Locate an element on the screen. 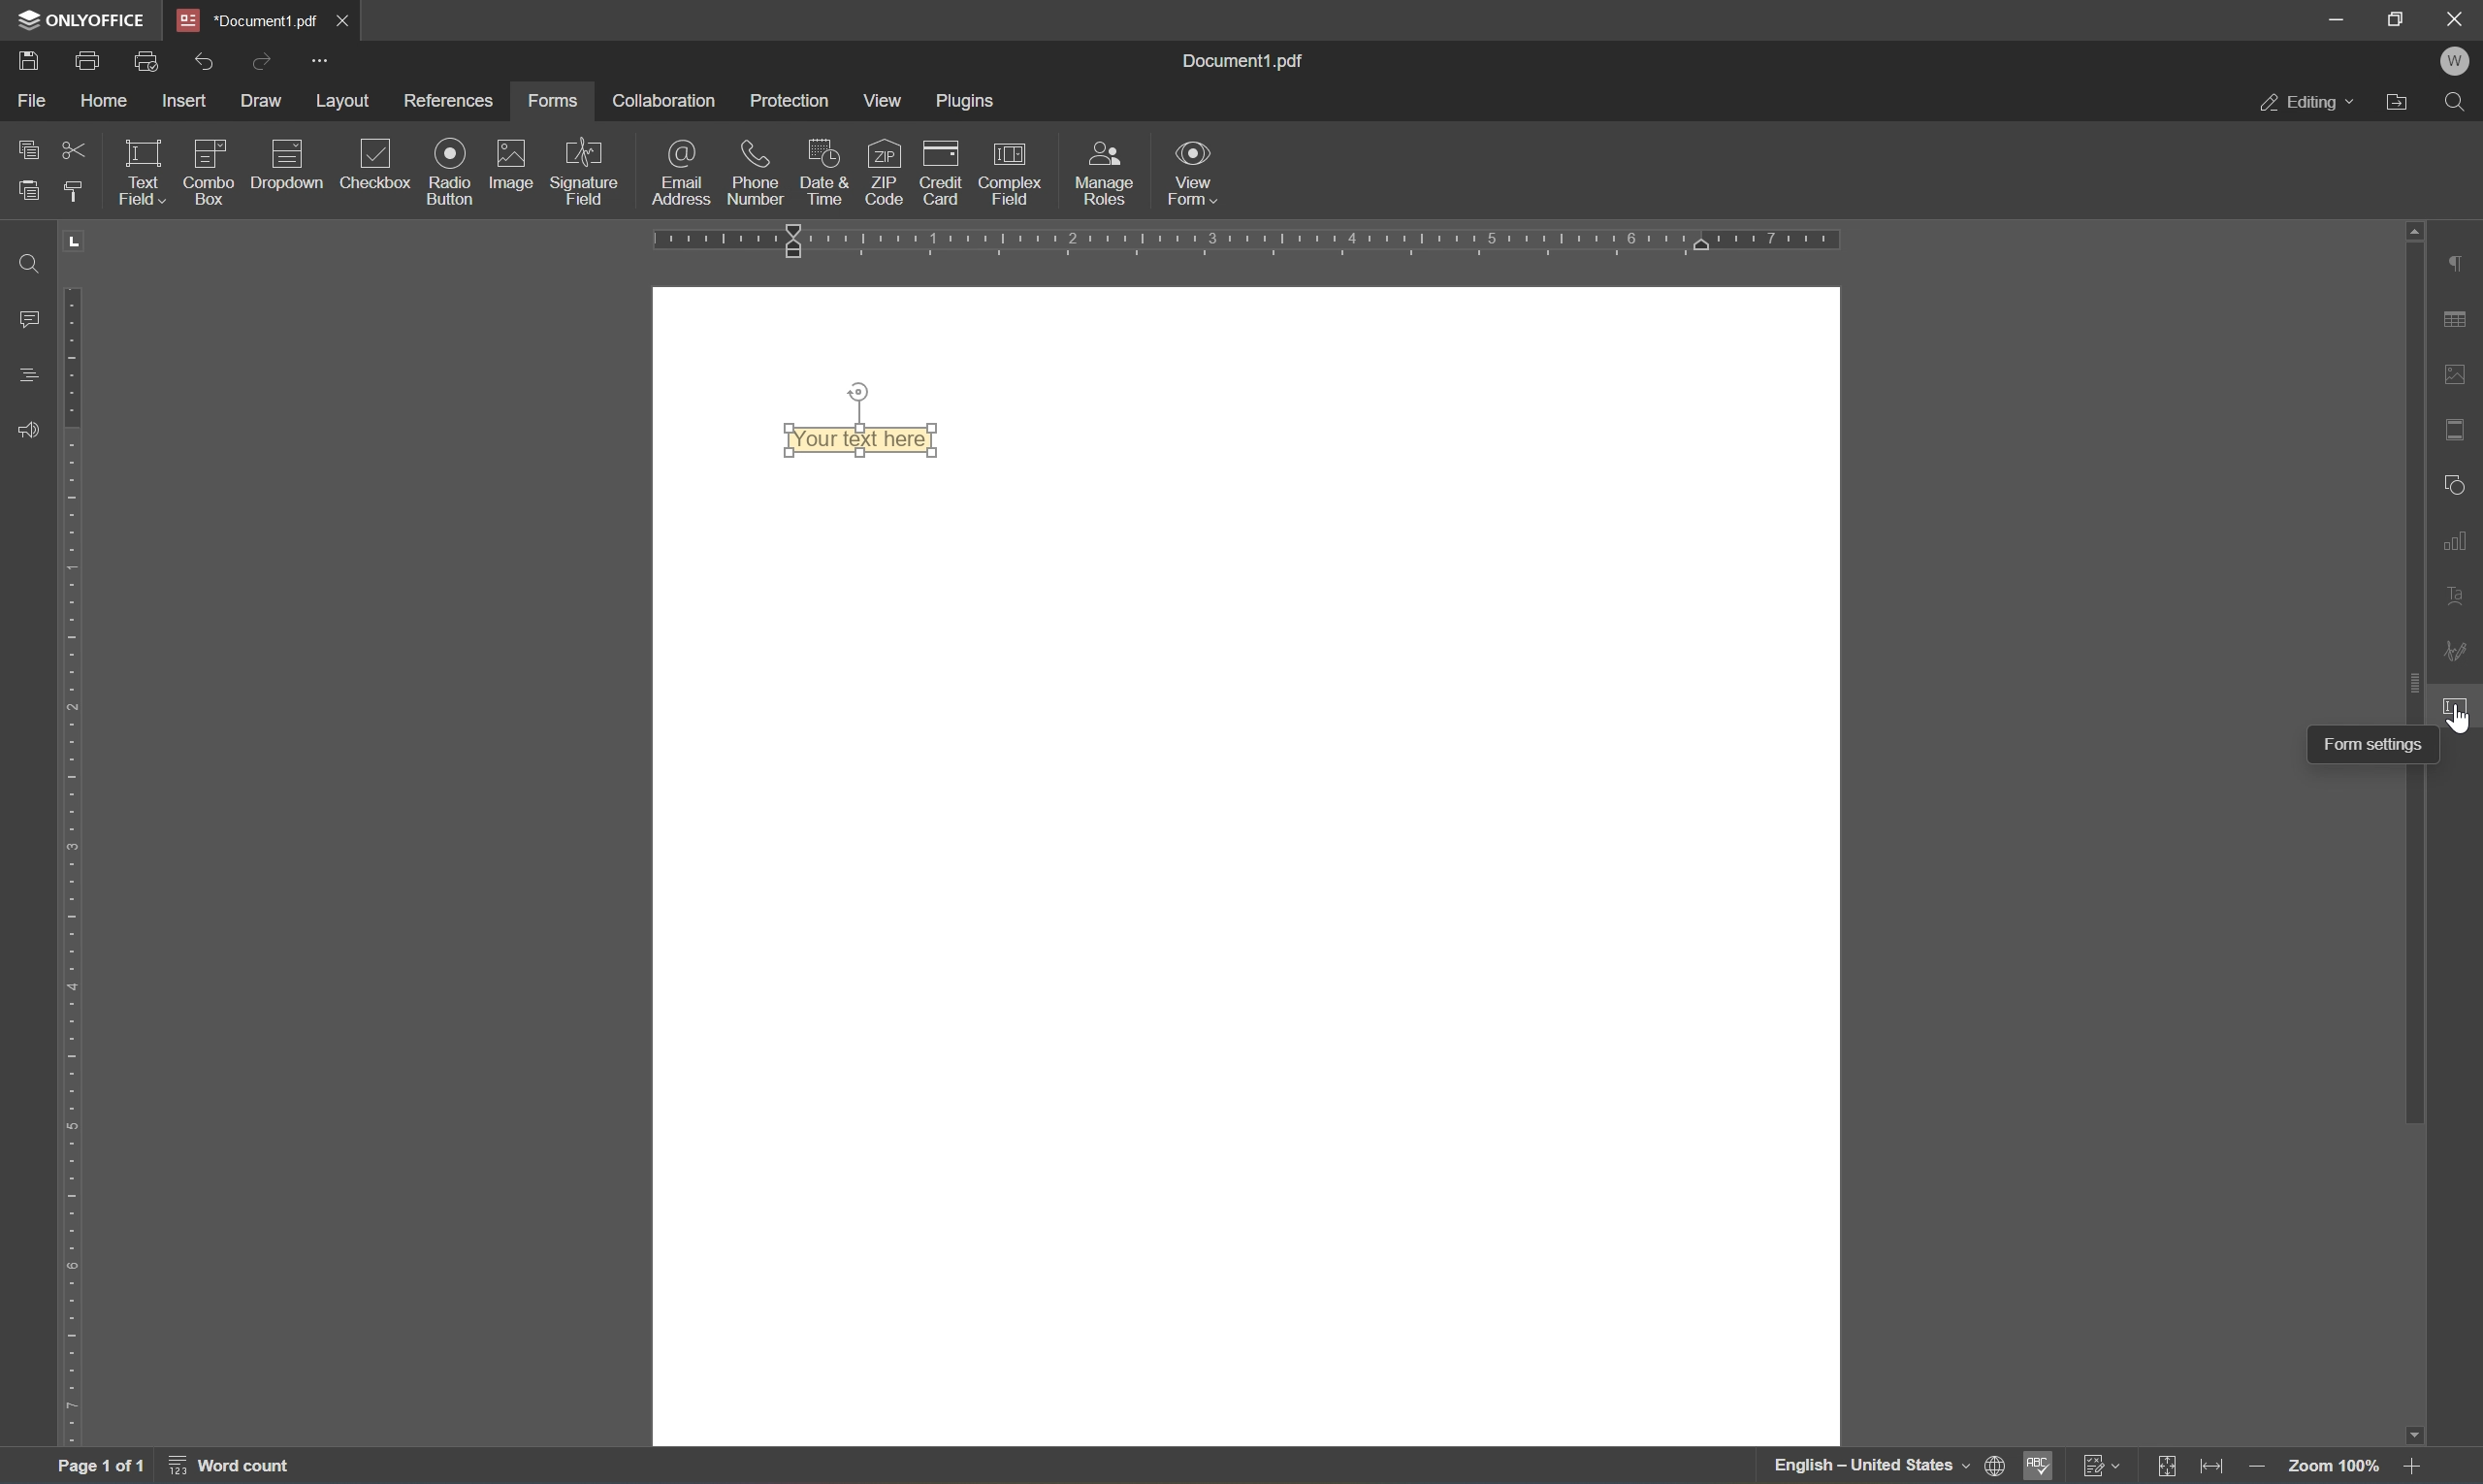 This screenshot has height=1484, width=2483. image is located at coordinates (507, 163).